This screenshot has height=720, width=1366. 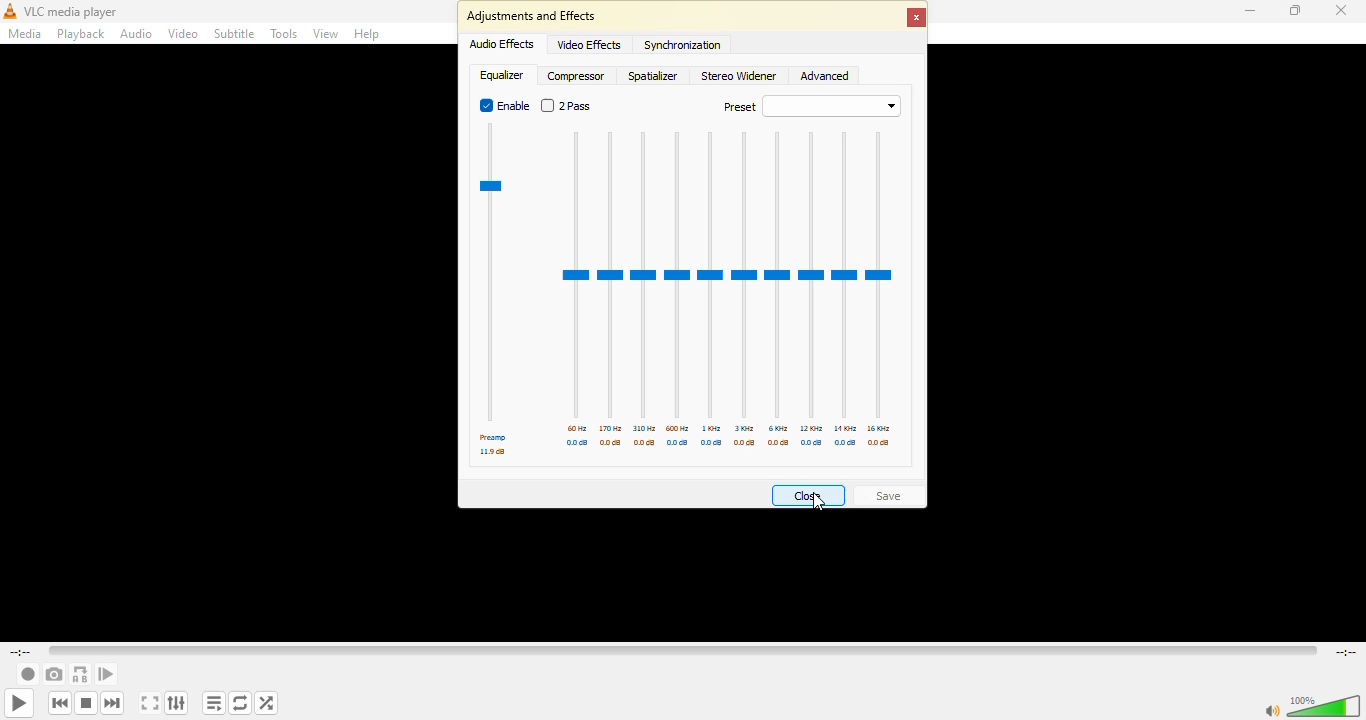 I want to click on media, so click(x=26, y=33).